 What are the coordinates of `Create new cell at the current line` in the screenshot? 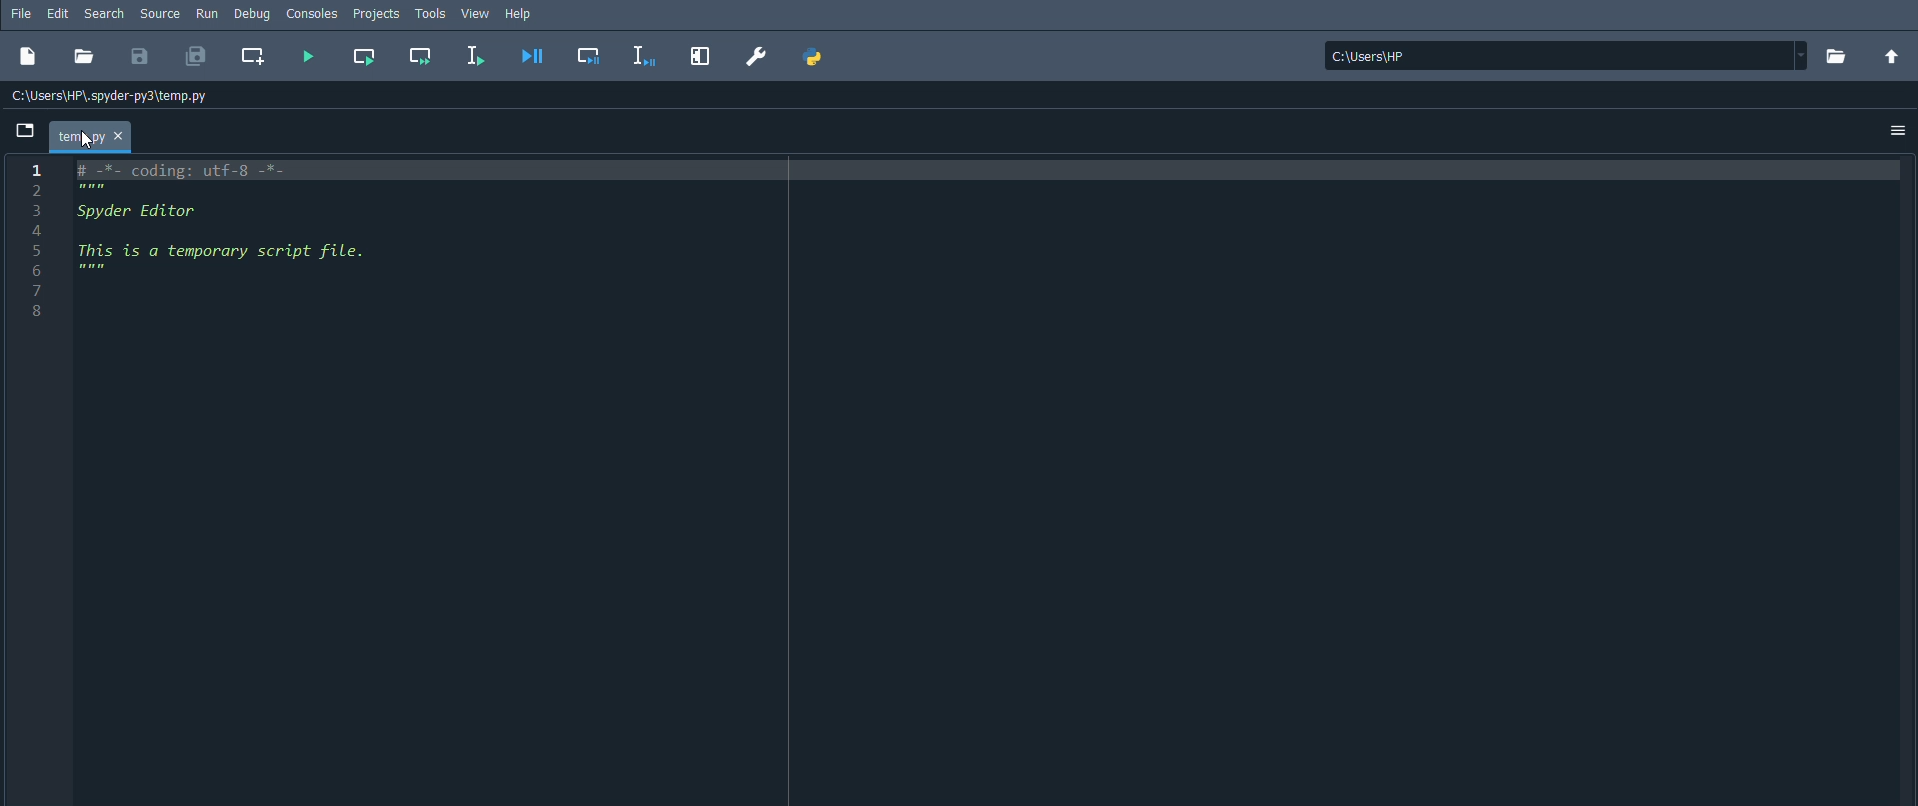 It's located at (257, 57).